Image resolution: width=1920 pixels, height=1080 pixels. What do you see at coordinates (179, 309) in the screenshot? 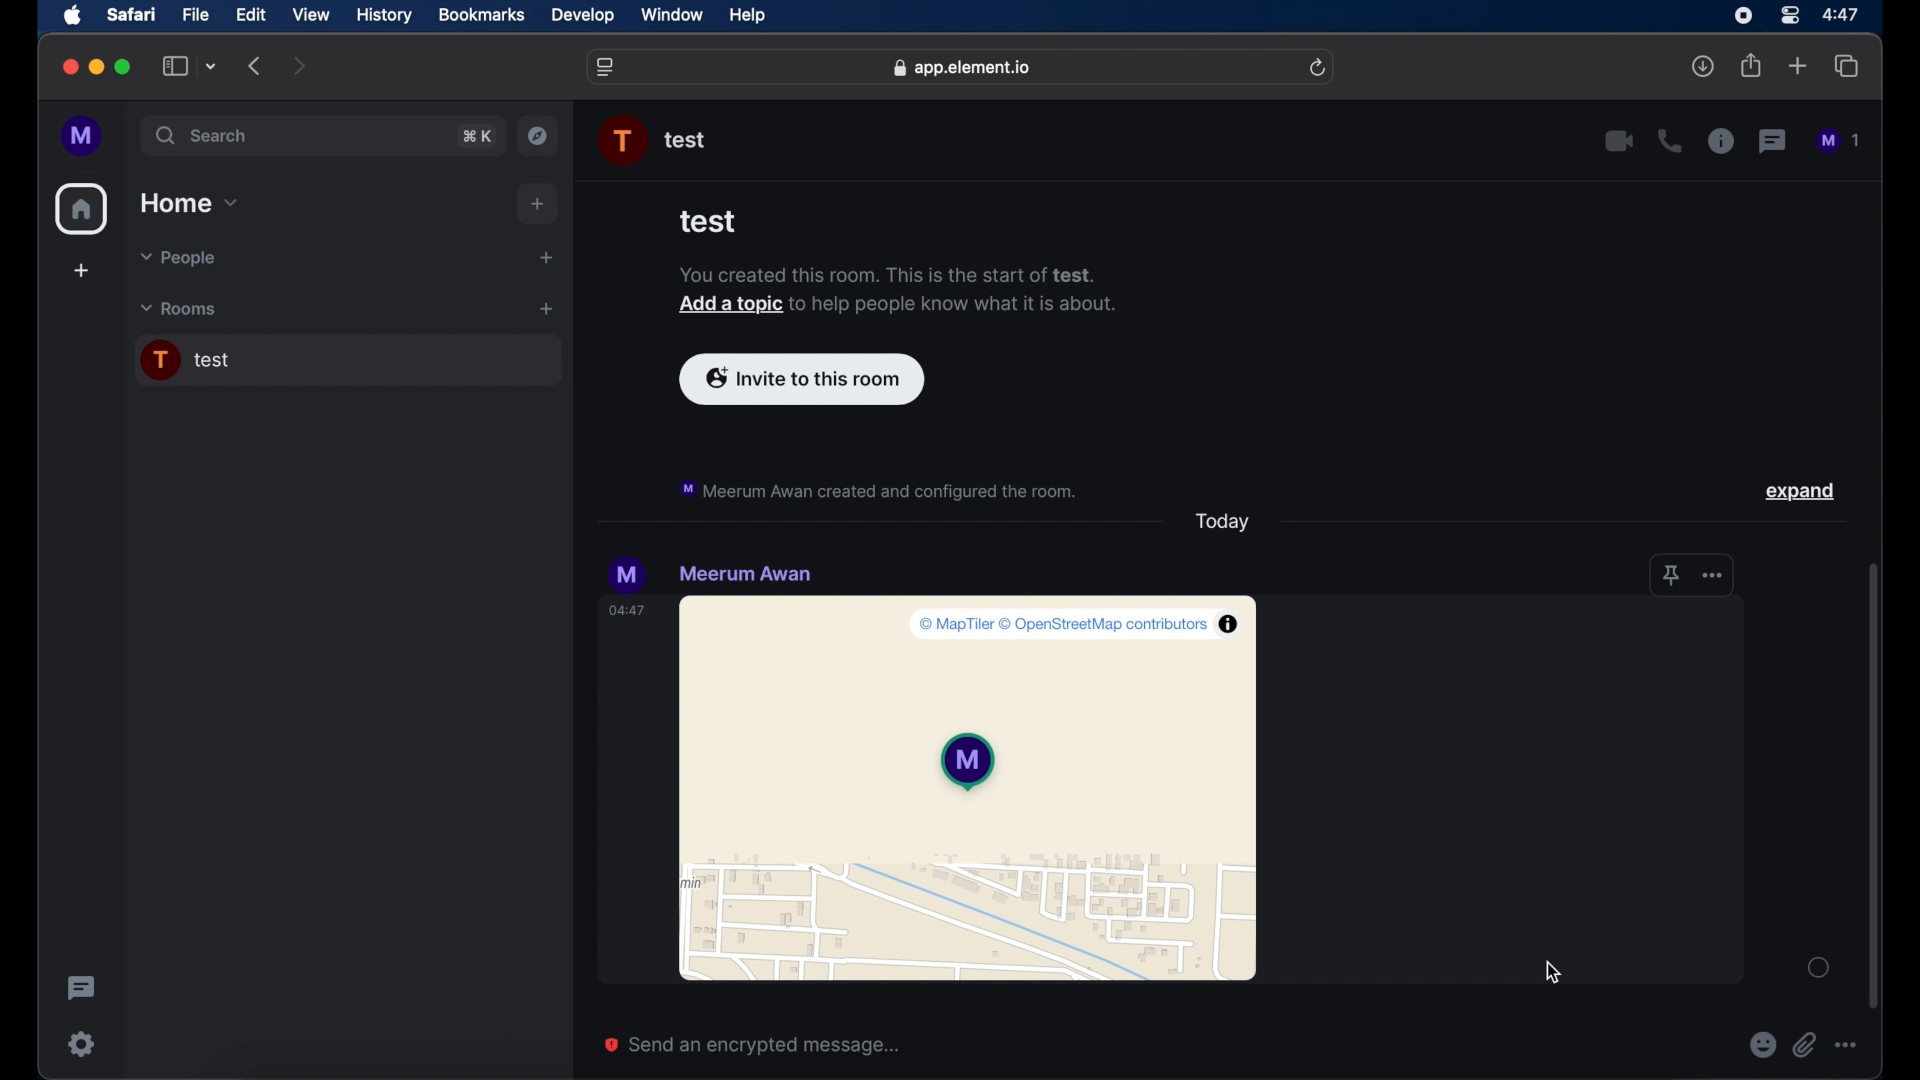
I see `rooms dropdown` at bounding box center [179, 309].